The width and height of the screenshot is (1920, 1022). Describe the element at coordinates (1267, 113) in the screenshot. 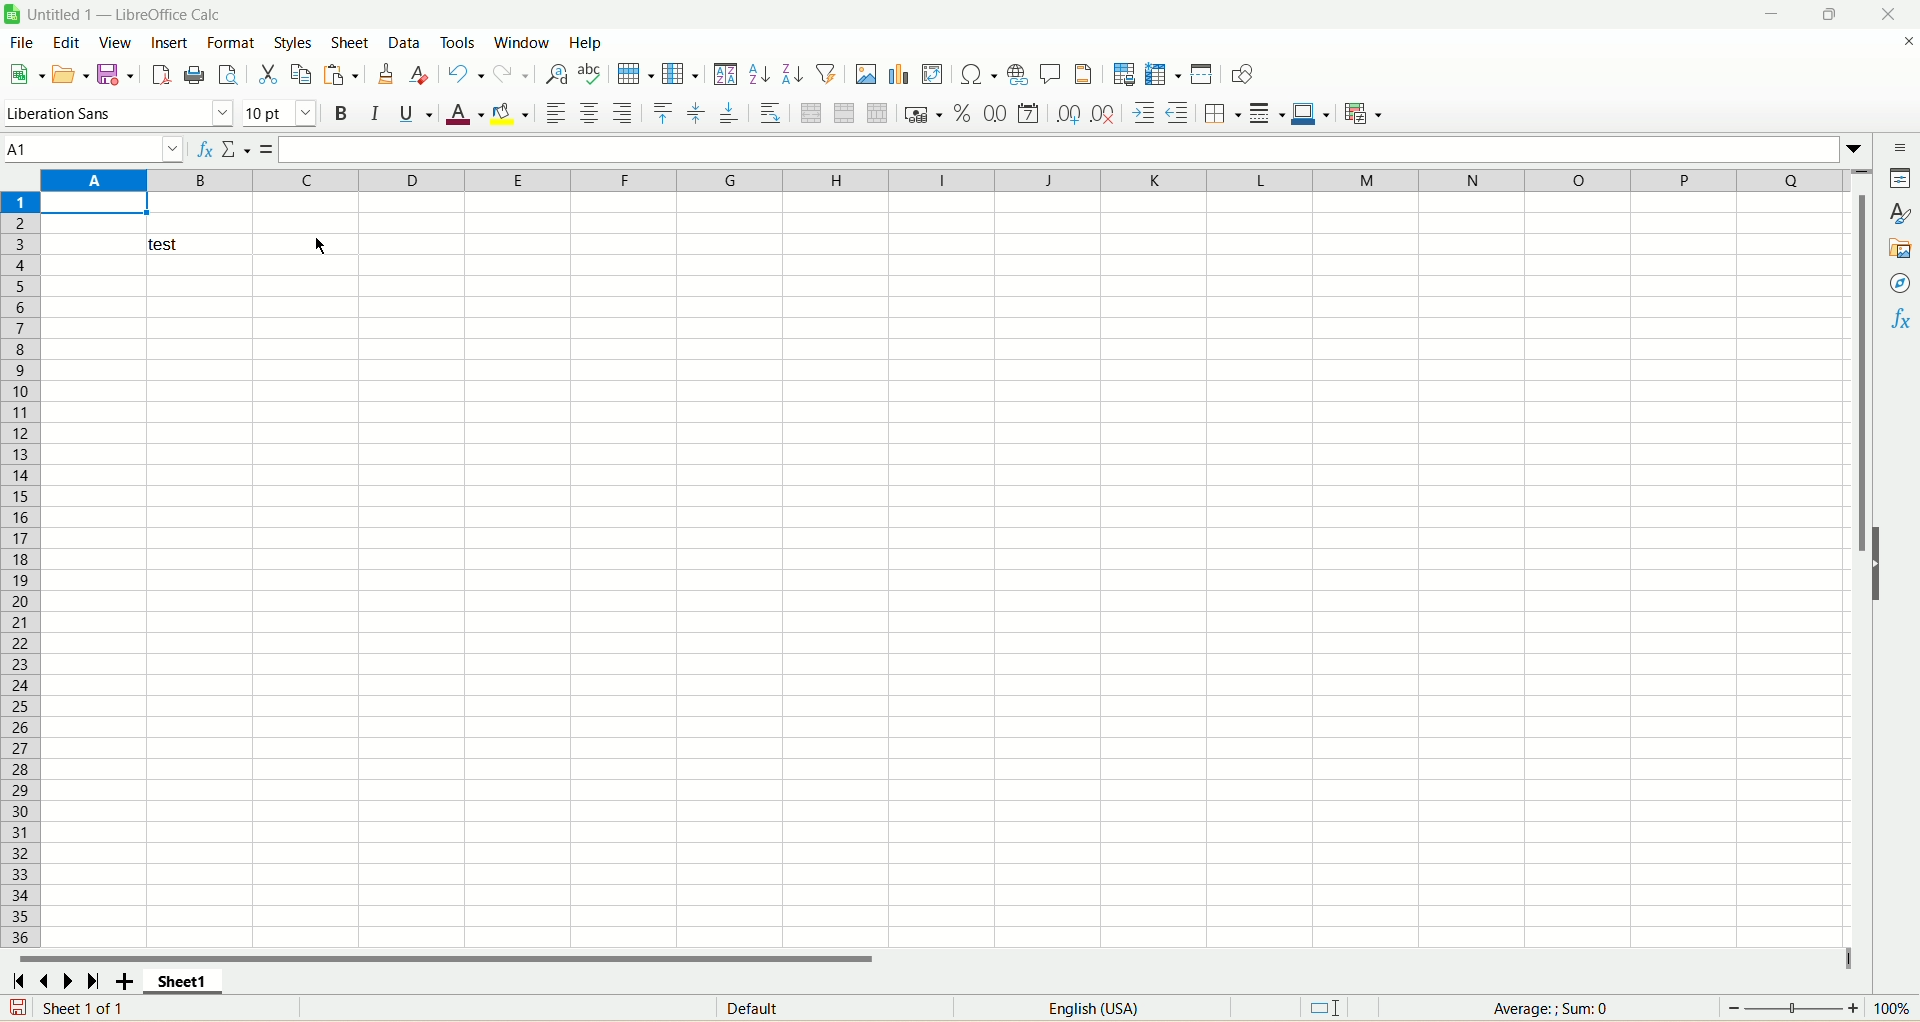

I see `border style` at that location.